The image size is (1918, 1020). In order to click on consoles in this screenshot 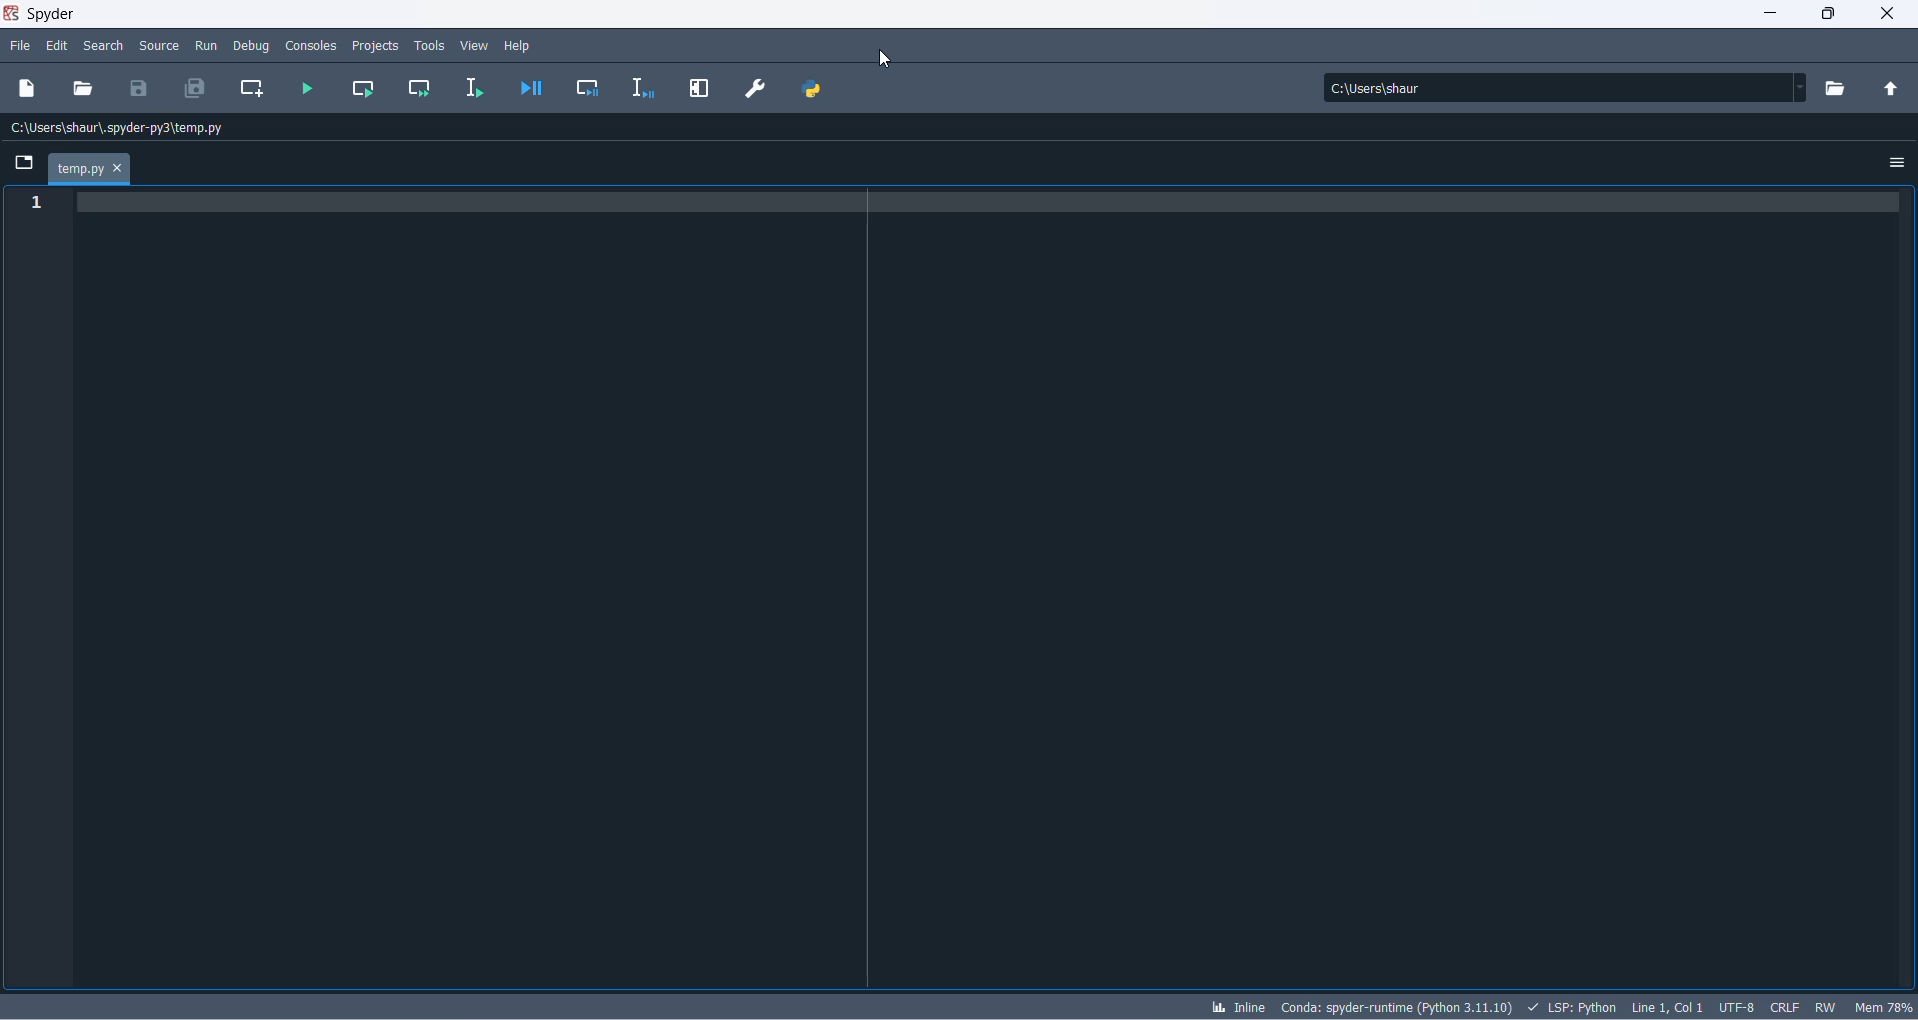, I will do `click(311, 44)`.